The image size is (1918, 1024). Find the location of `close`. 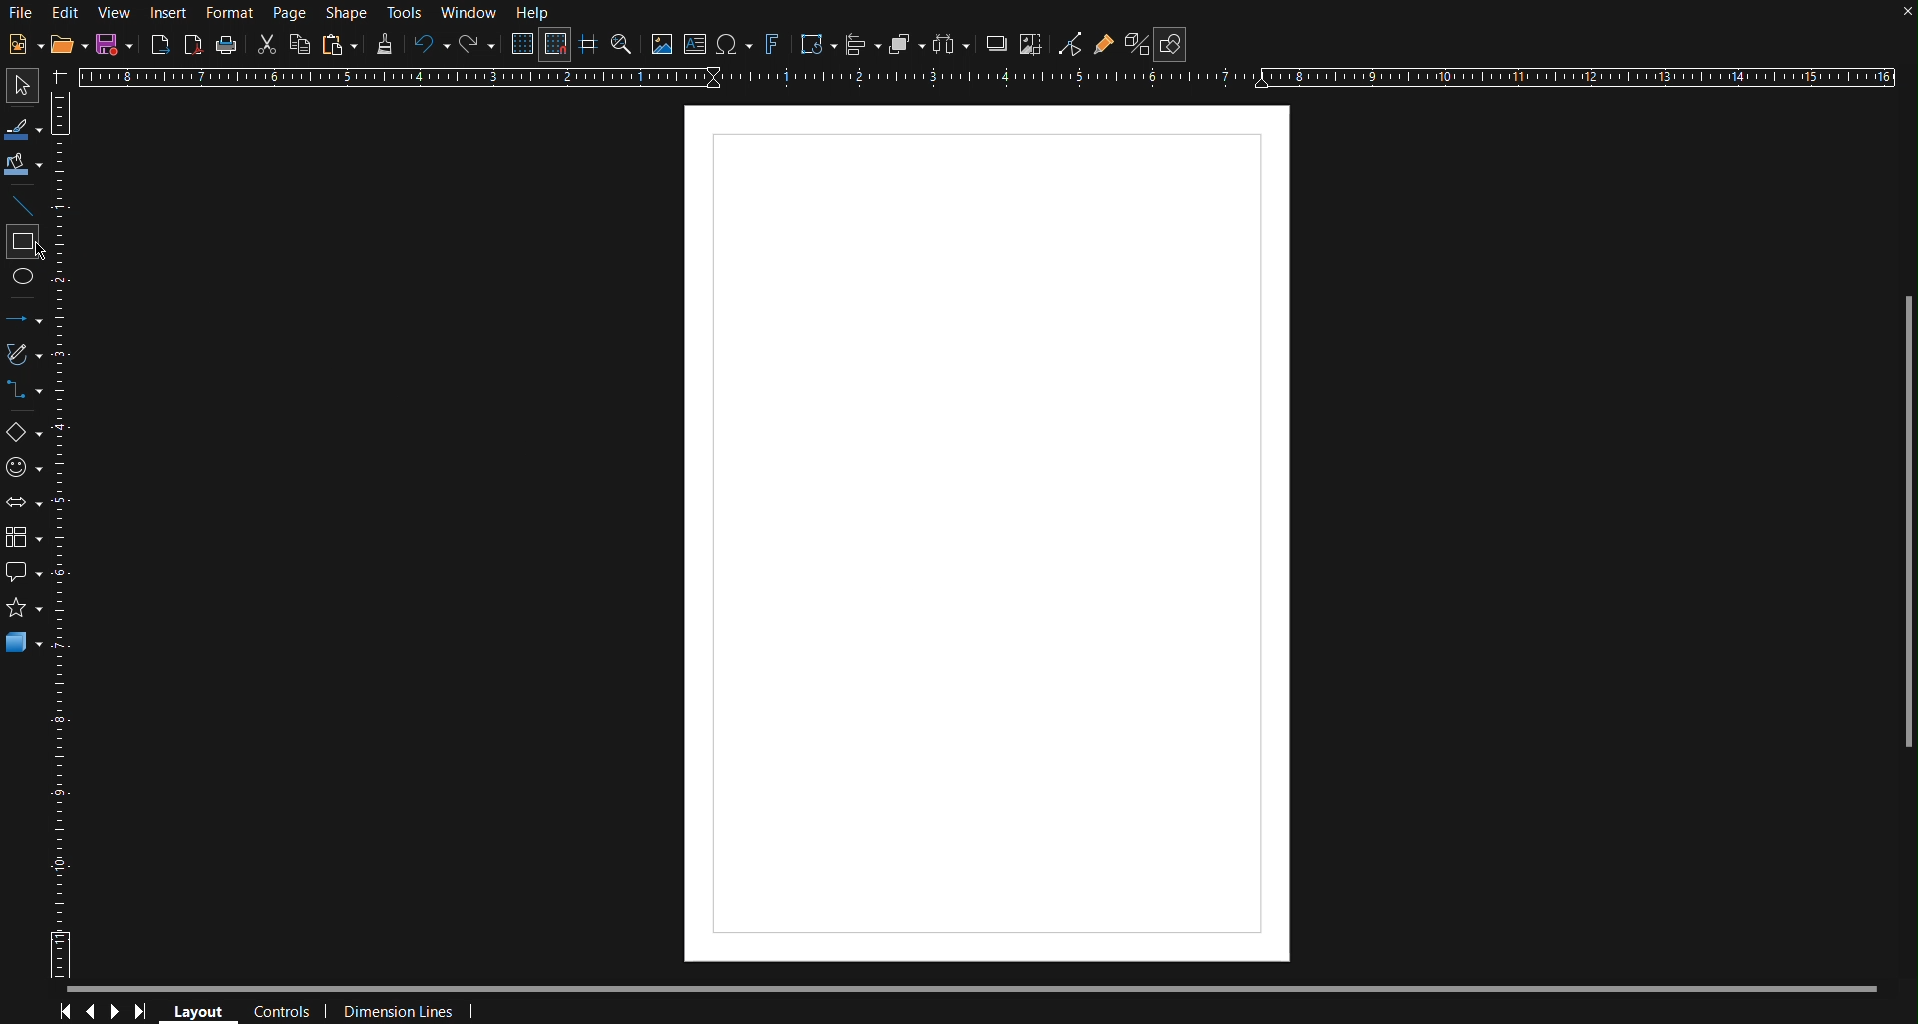

close is located at coordinates (1904, 16).